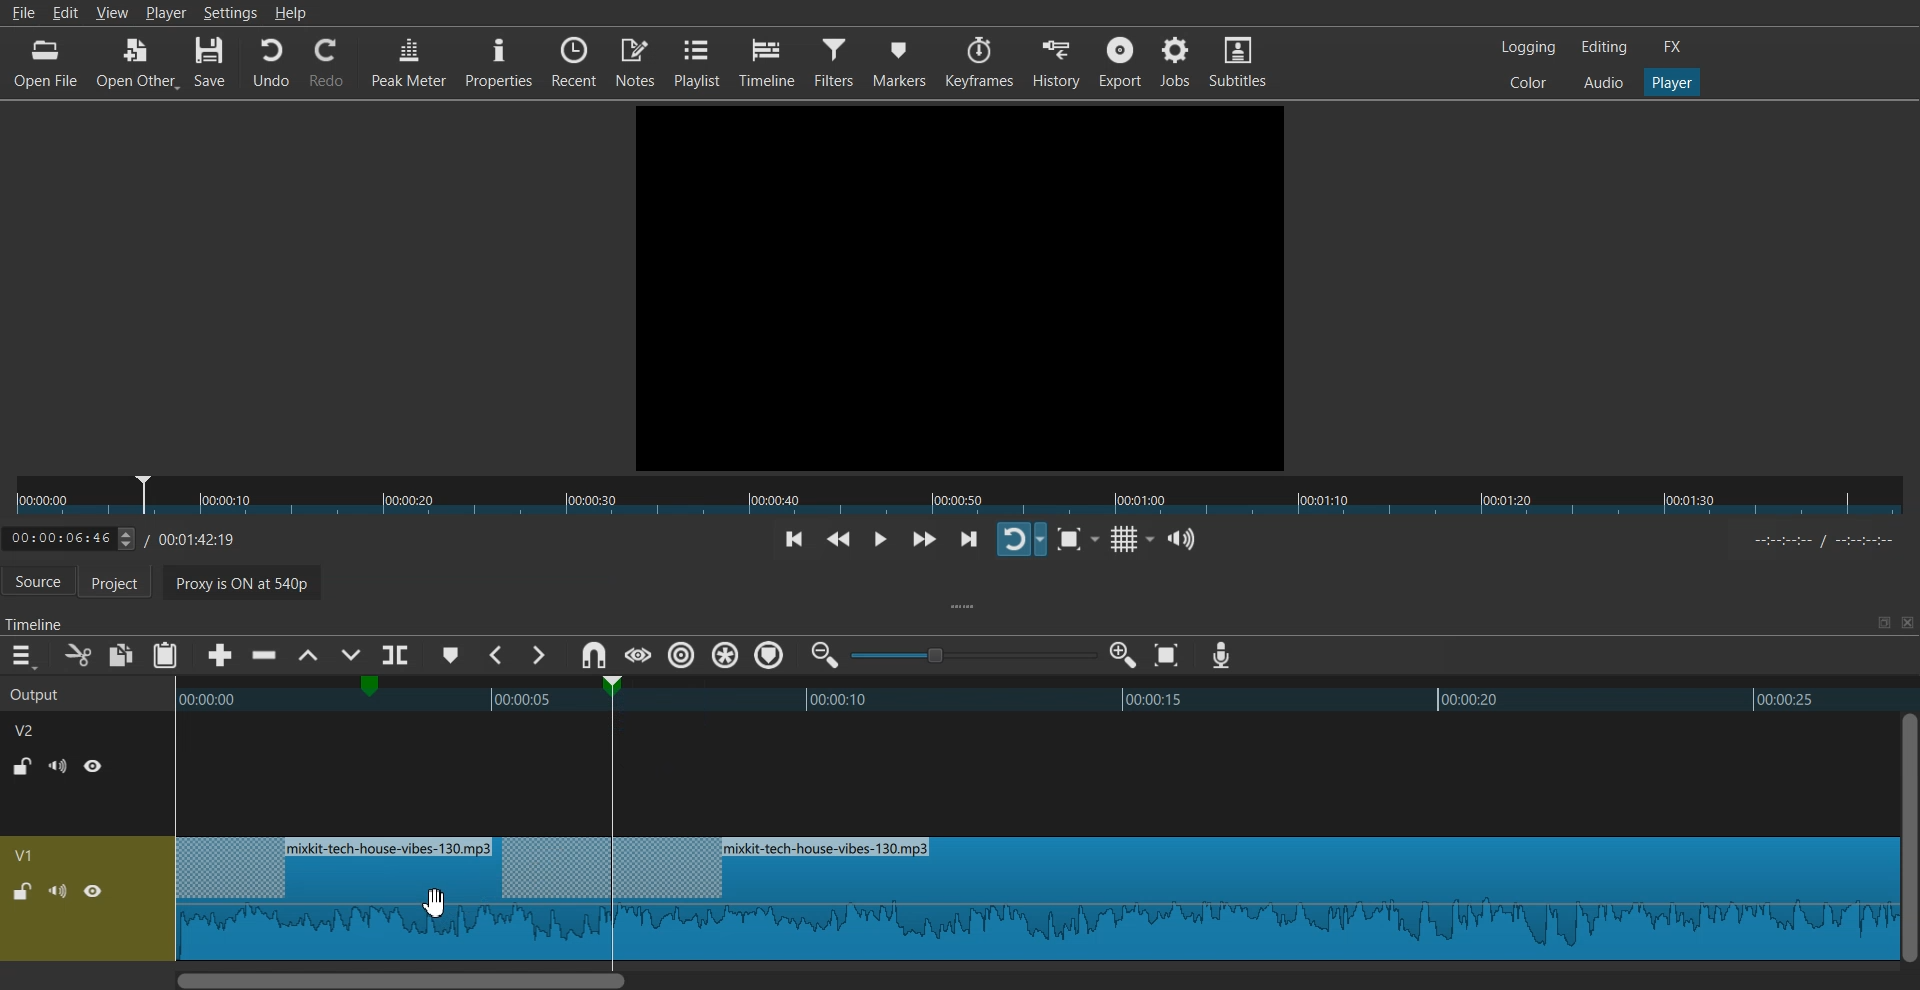  I want to click on Zoom timeline in, so click(1122, 655).